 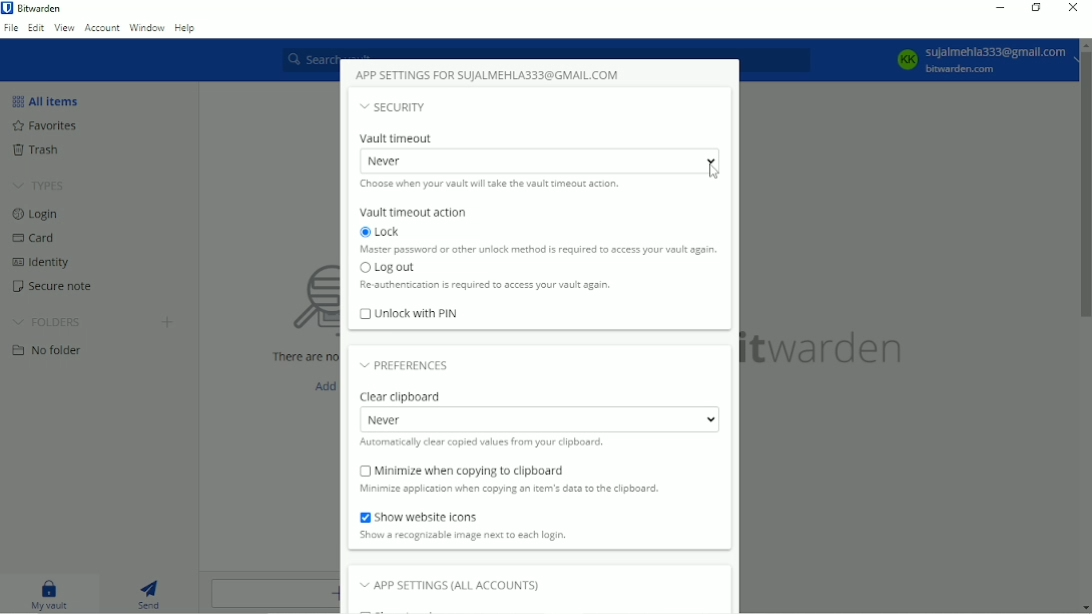 What do you see at coordinates (459, 585) in the screenshot?
I see `App settings (ALL ACCOUNTS)` at bounding box center [459, 585].